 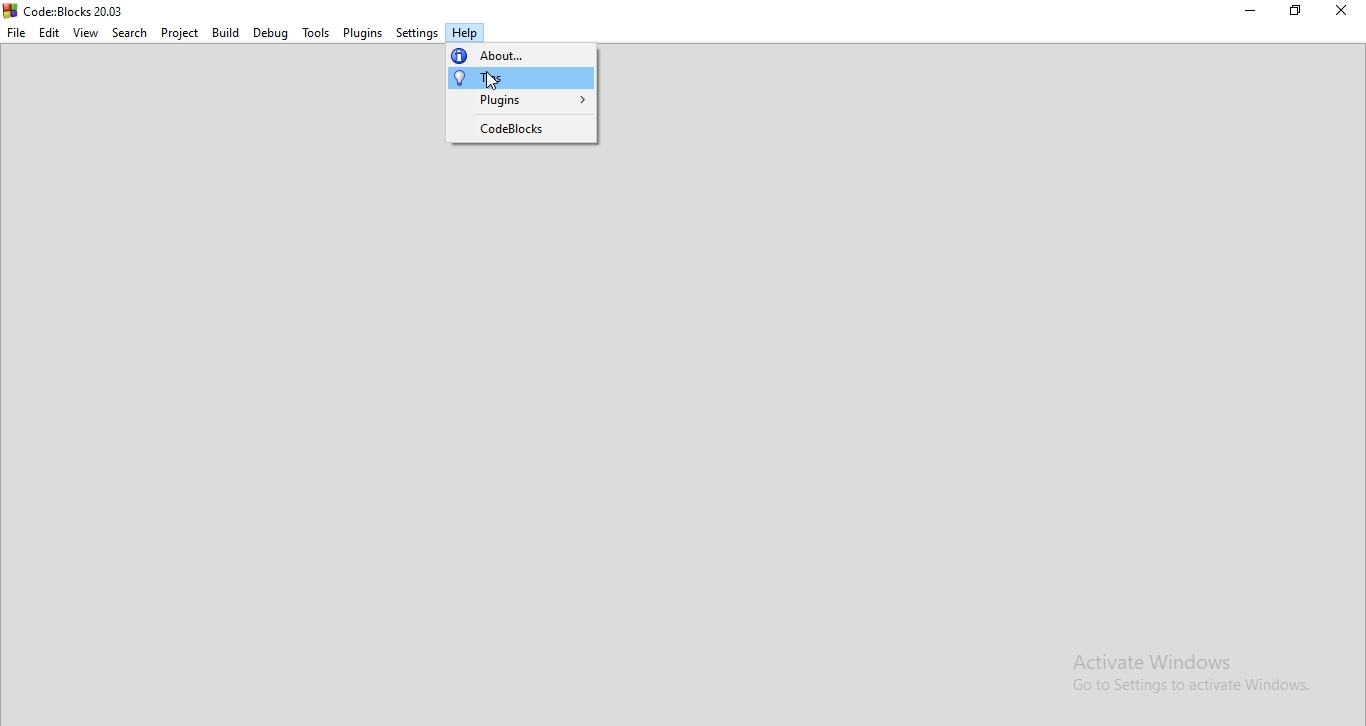 What do you see at coordinates (46, 33) in the screenshot?
I see `Edit ` at bounding box center [46, 33].